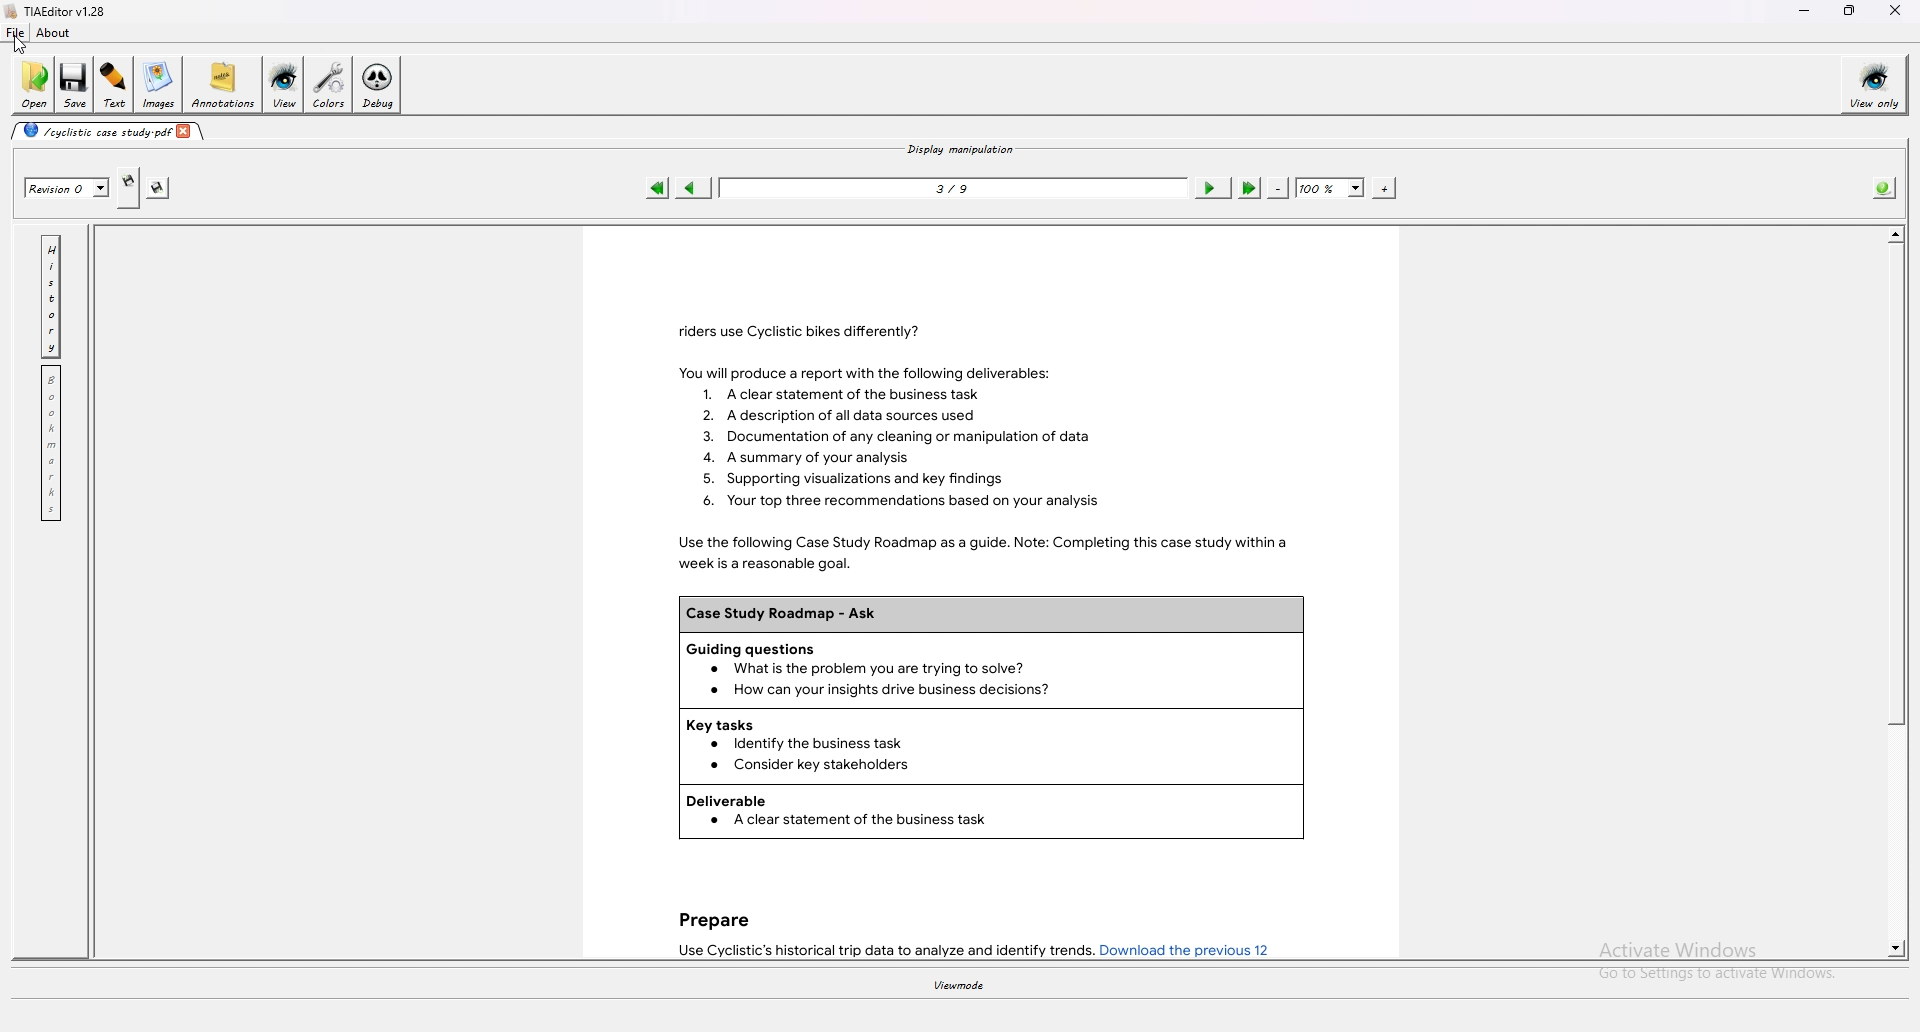  What do you see at coordinates (1896, 11) in the screenshot?
I see `close` at bounding box center [1896, 11].